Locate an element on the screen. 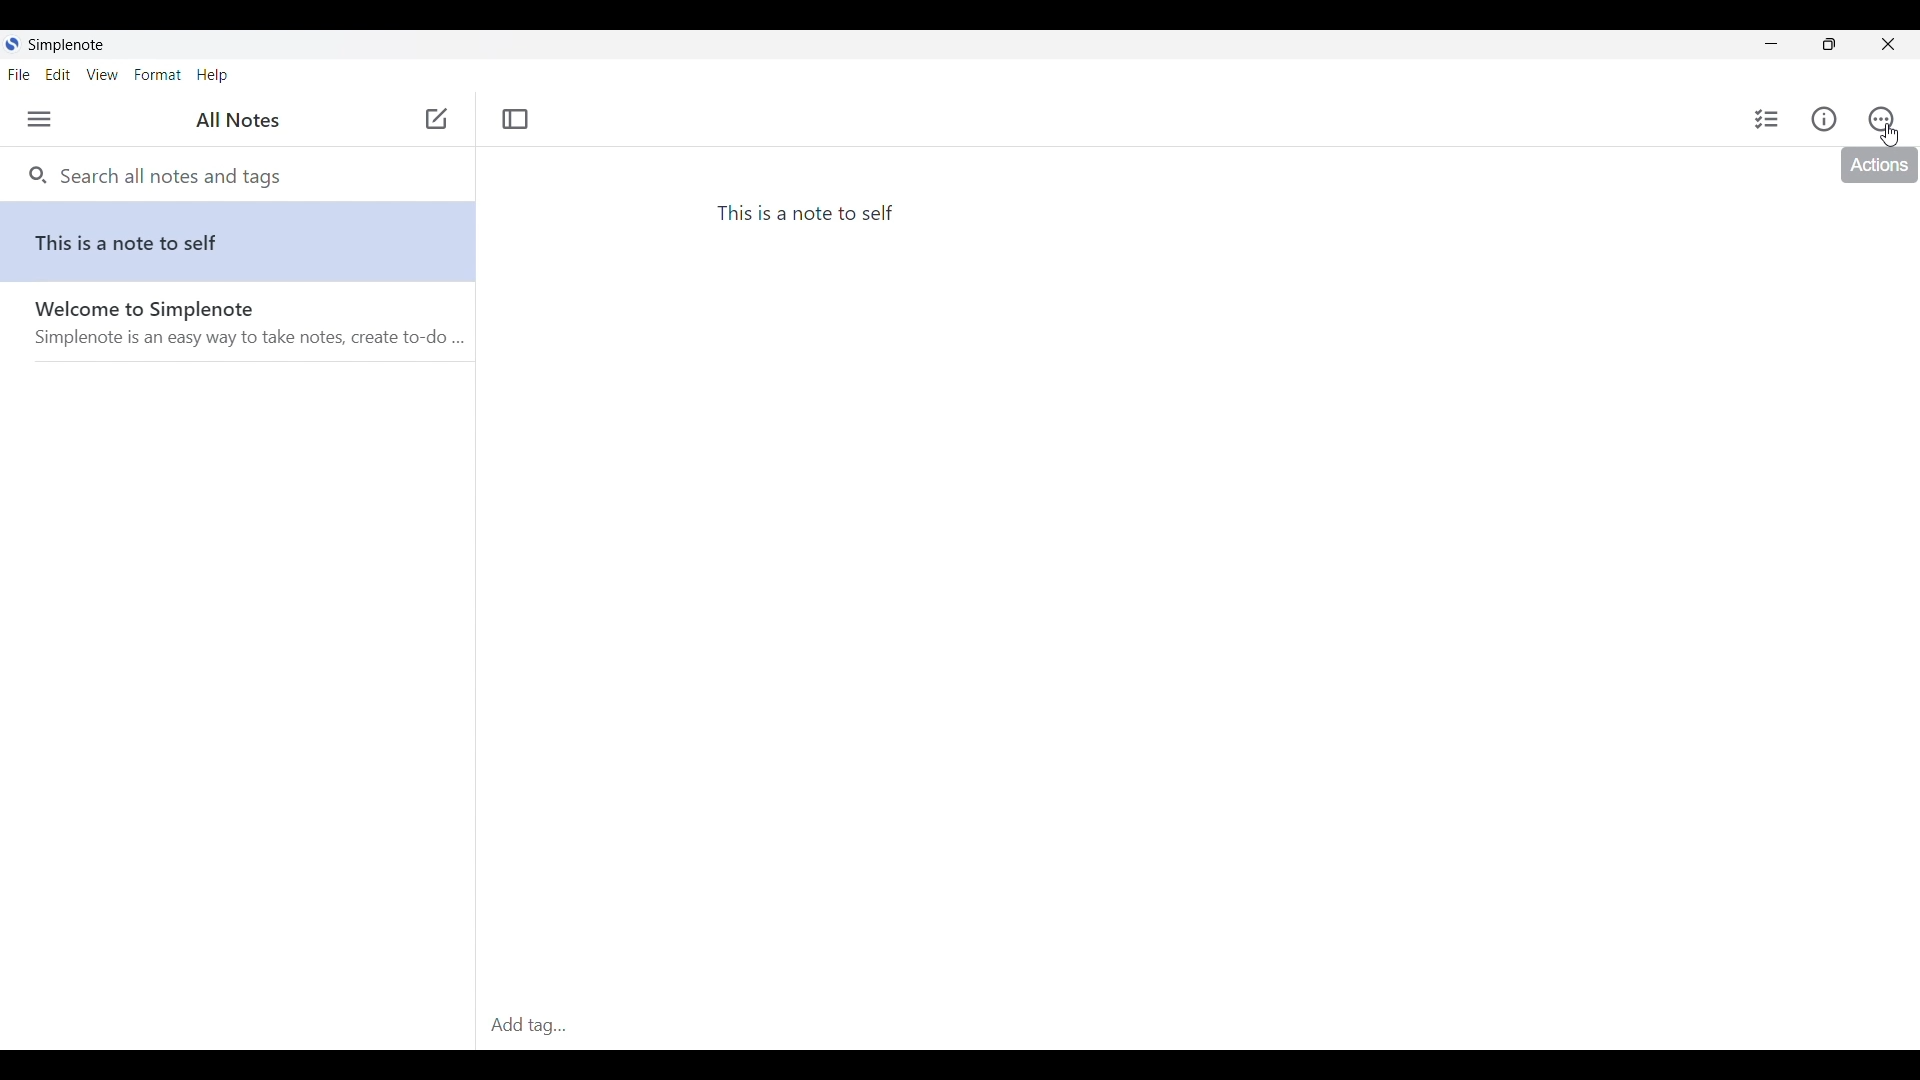  Format is located at coordinates (159, 75).